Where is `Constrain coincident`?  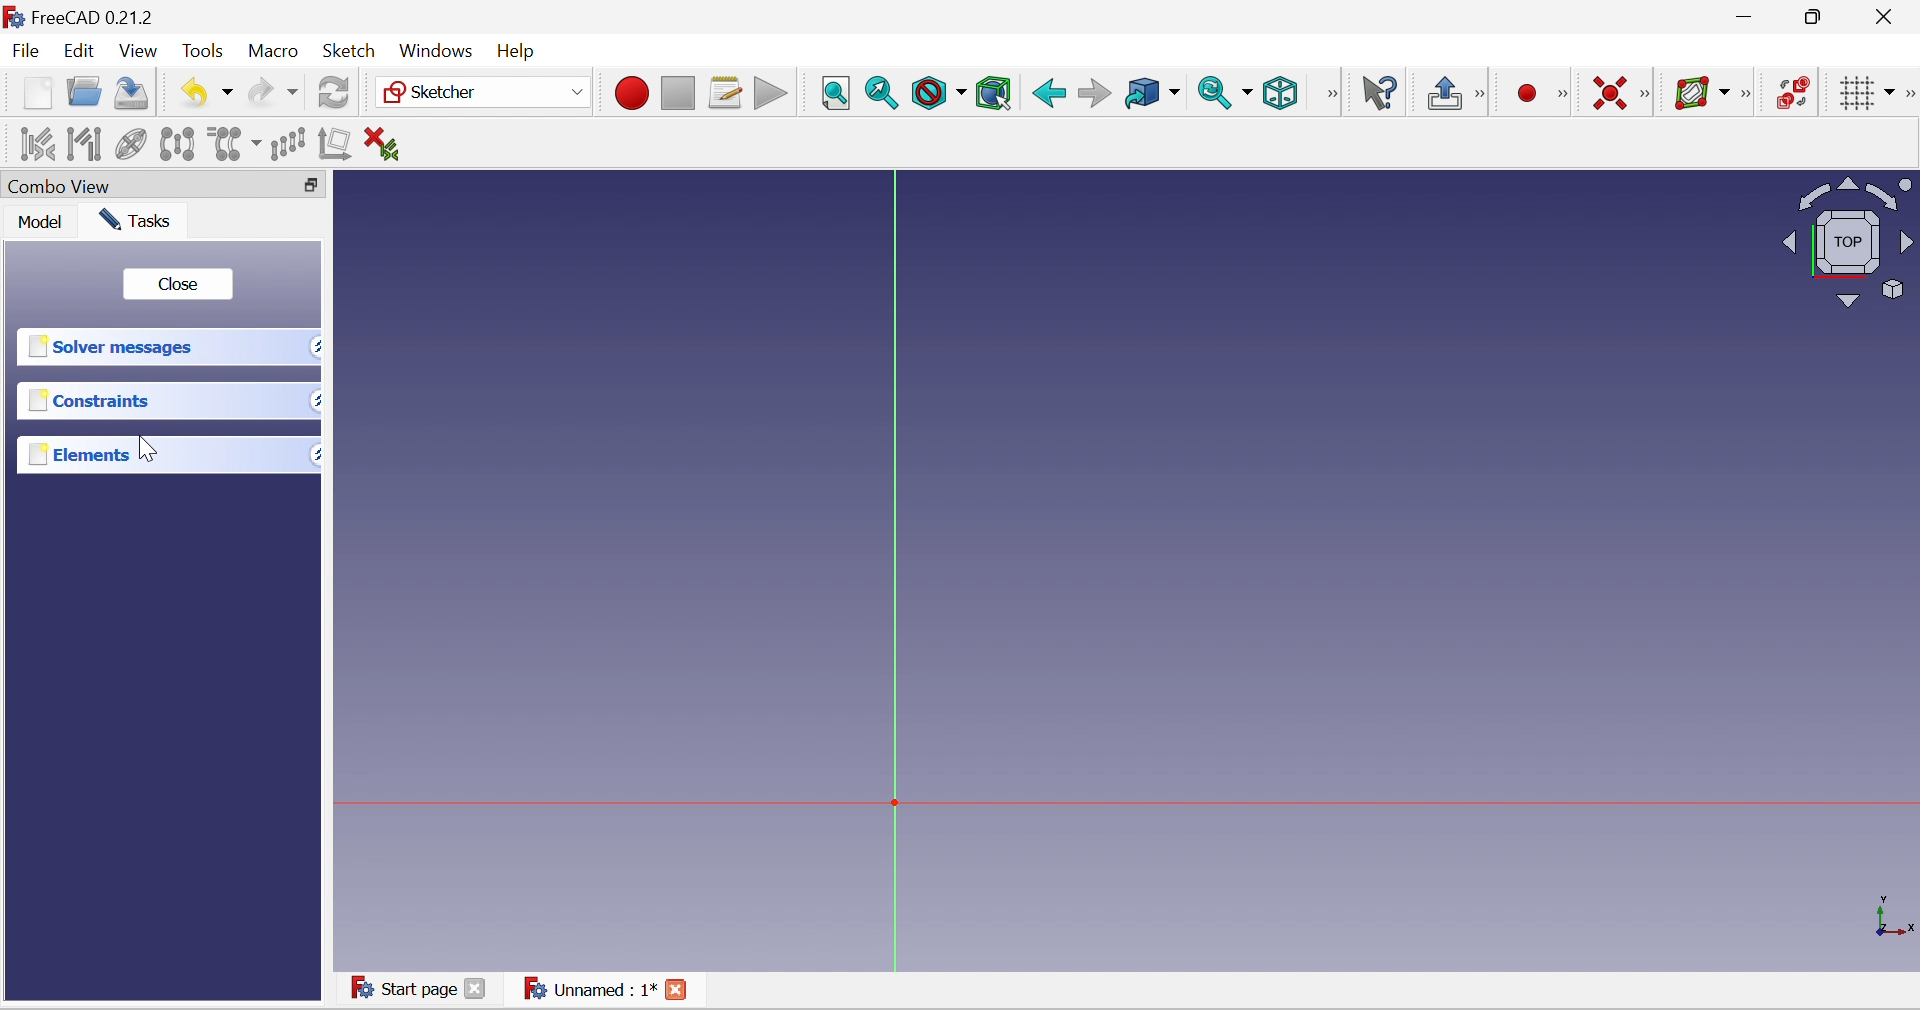
Constrain coincident is located at coordinates (1608, 93).